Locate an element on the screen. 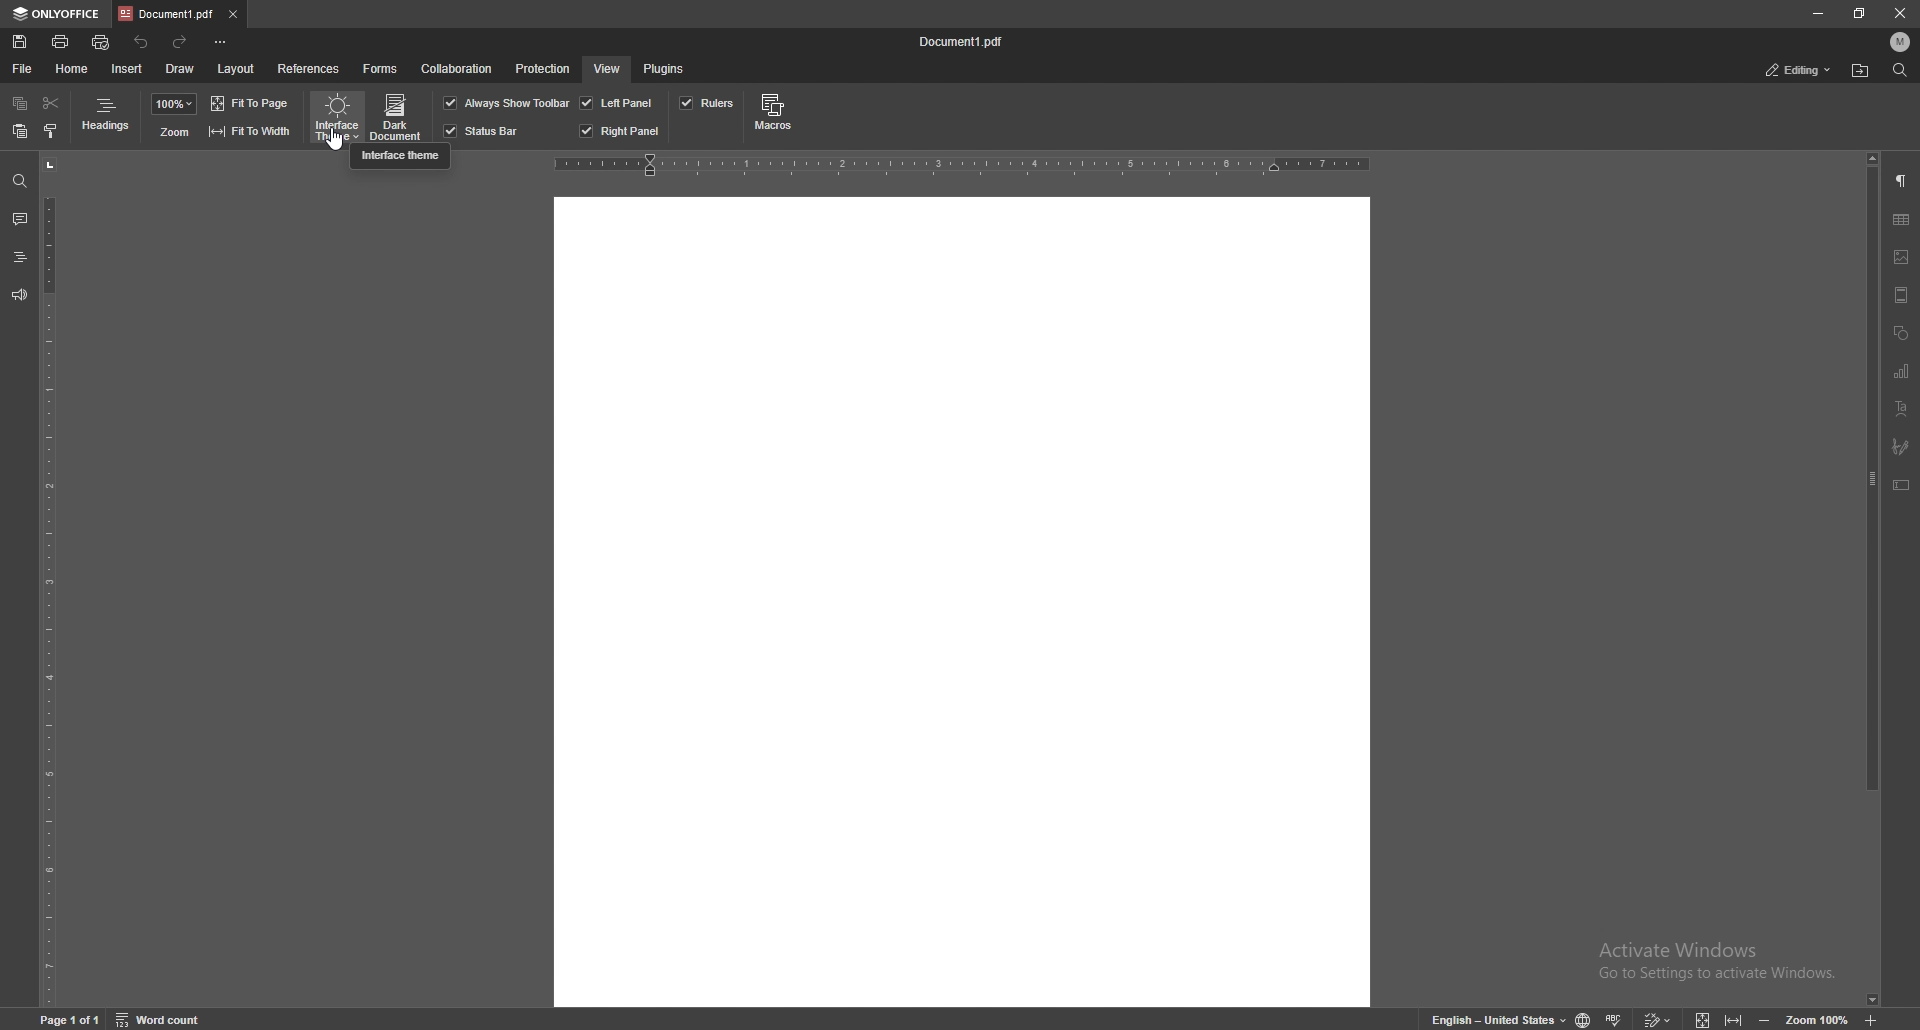 This screenshot has height=1030, width=1920. paragraph is located at coordinates (1902, 183).